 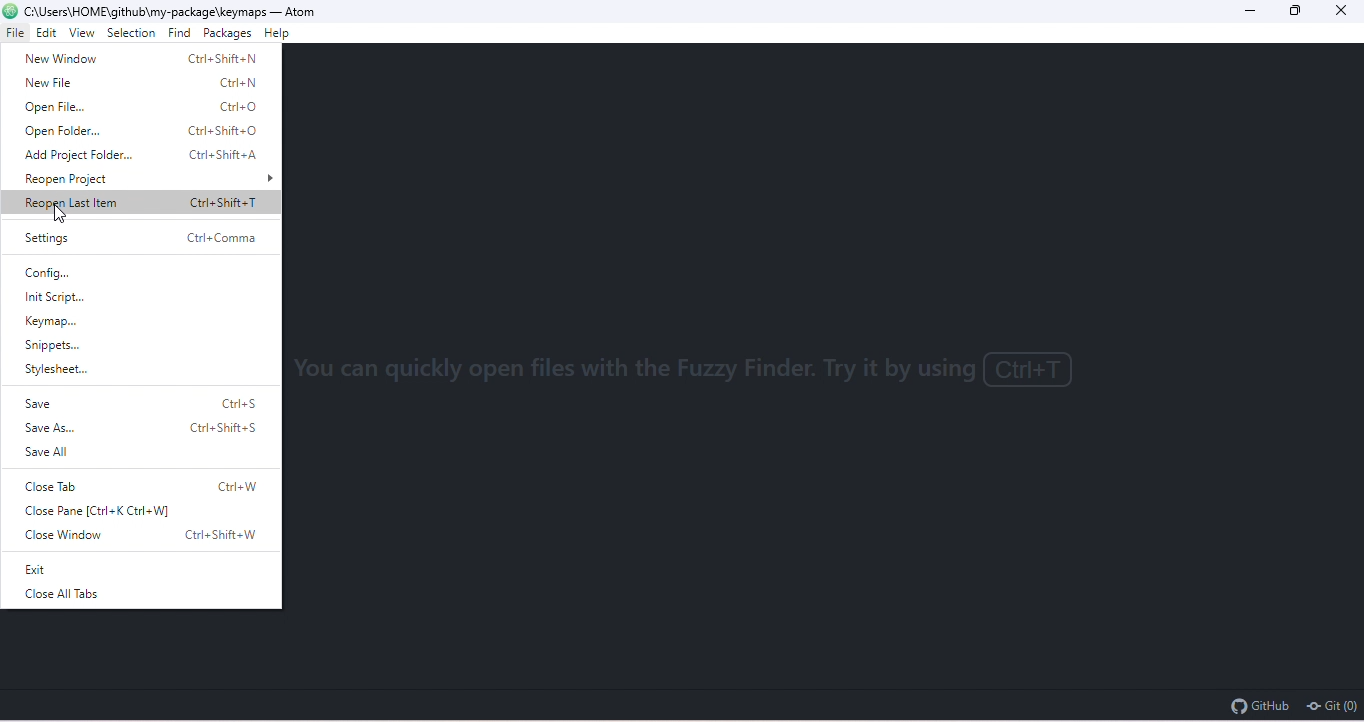 What do you see at coordinates (149, 158) in the screenshot?
I see `add project folder Ctrl+Shift+A` at bounding box center [149, 158].